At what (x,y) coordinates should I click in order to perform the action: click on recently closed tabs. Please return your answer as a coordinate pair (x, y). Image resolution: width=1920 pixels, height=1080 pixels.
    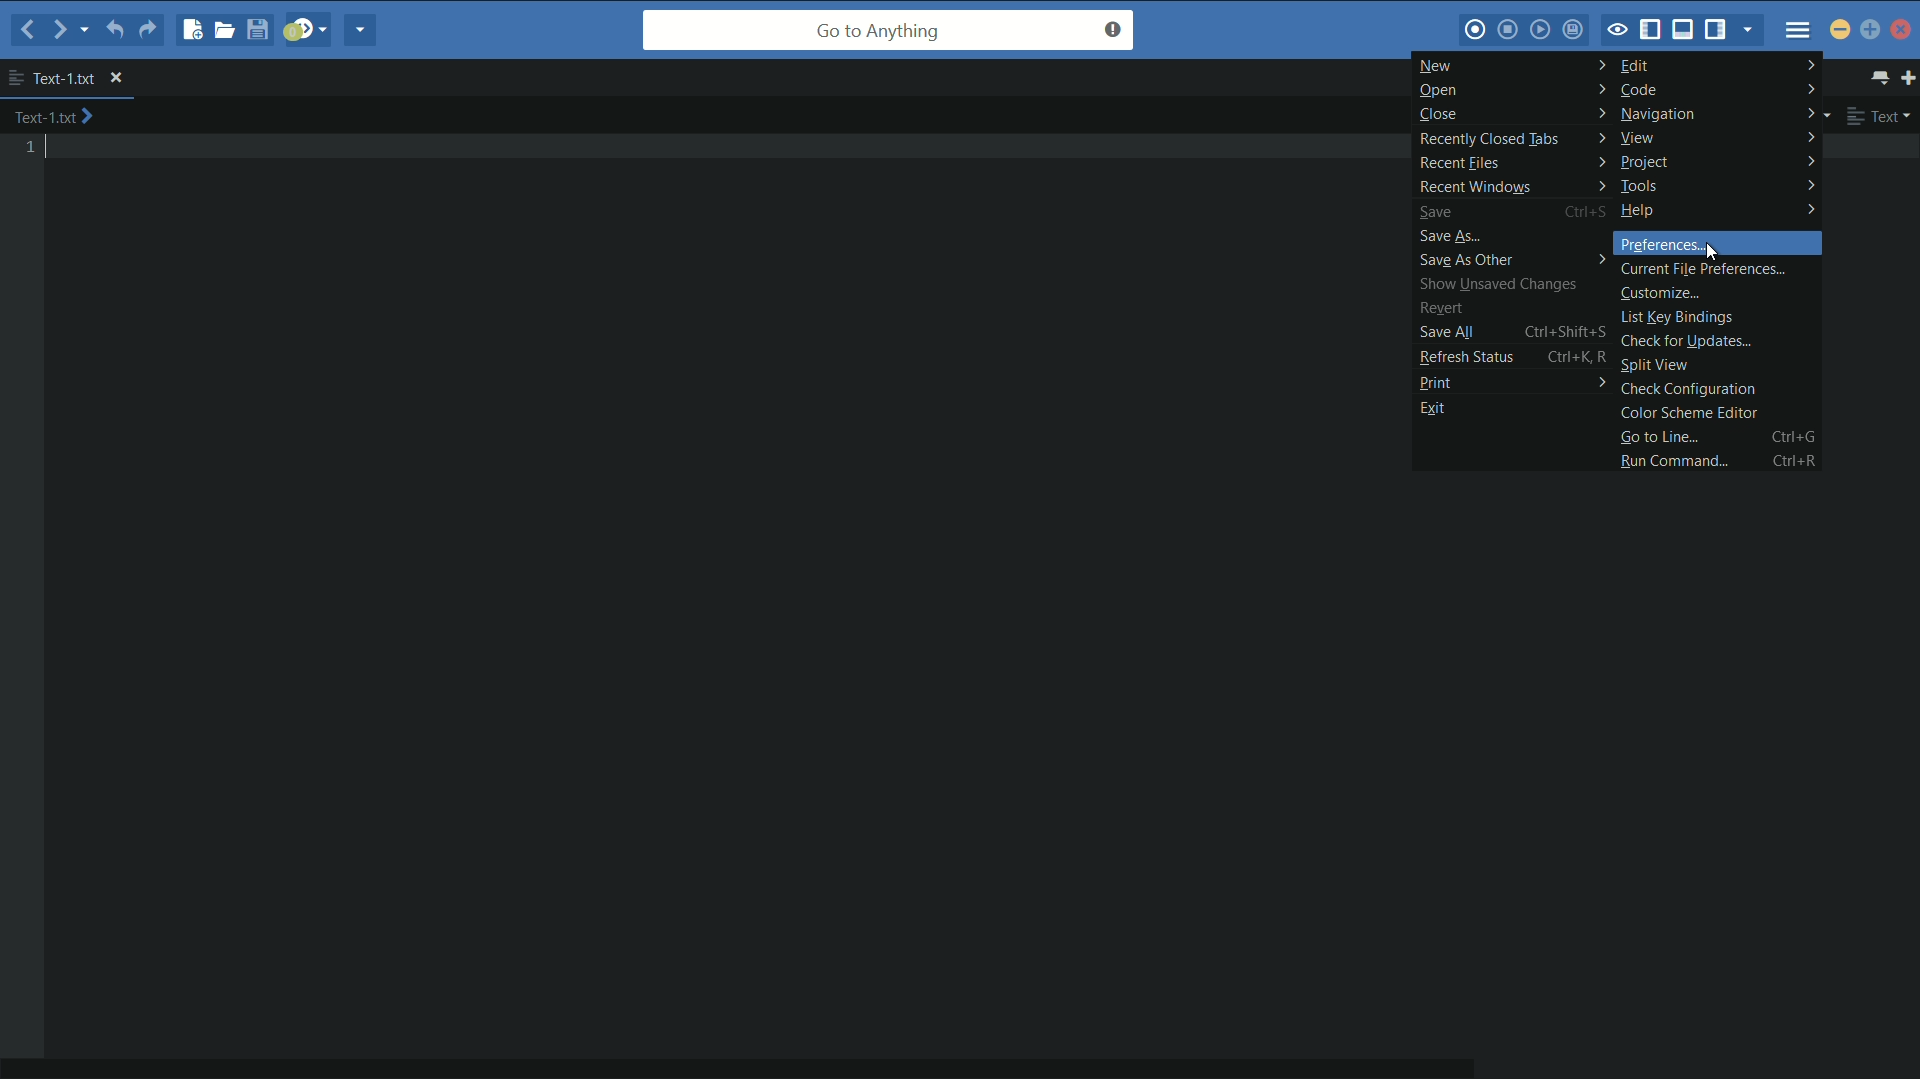
    Looking at the image, I should click on (1511, 140).